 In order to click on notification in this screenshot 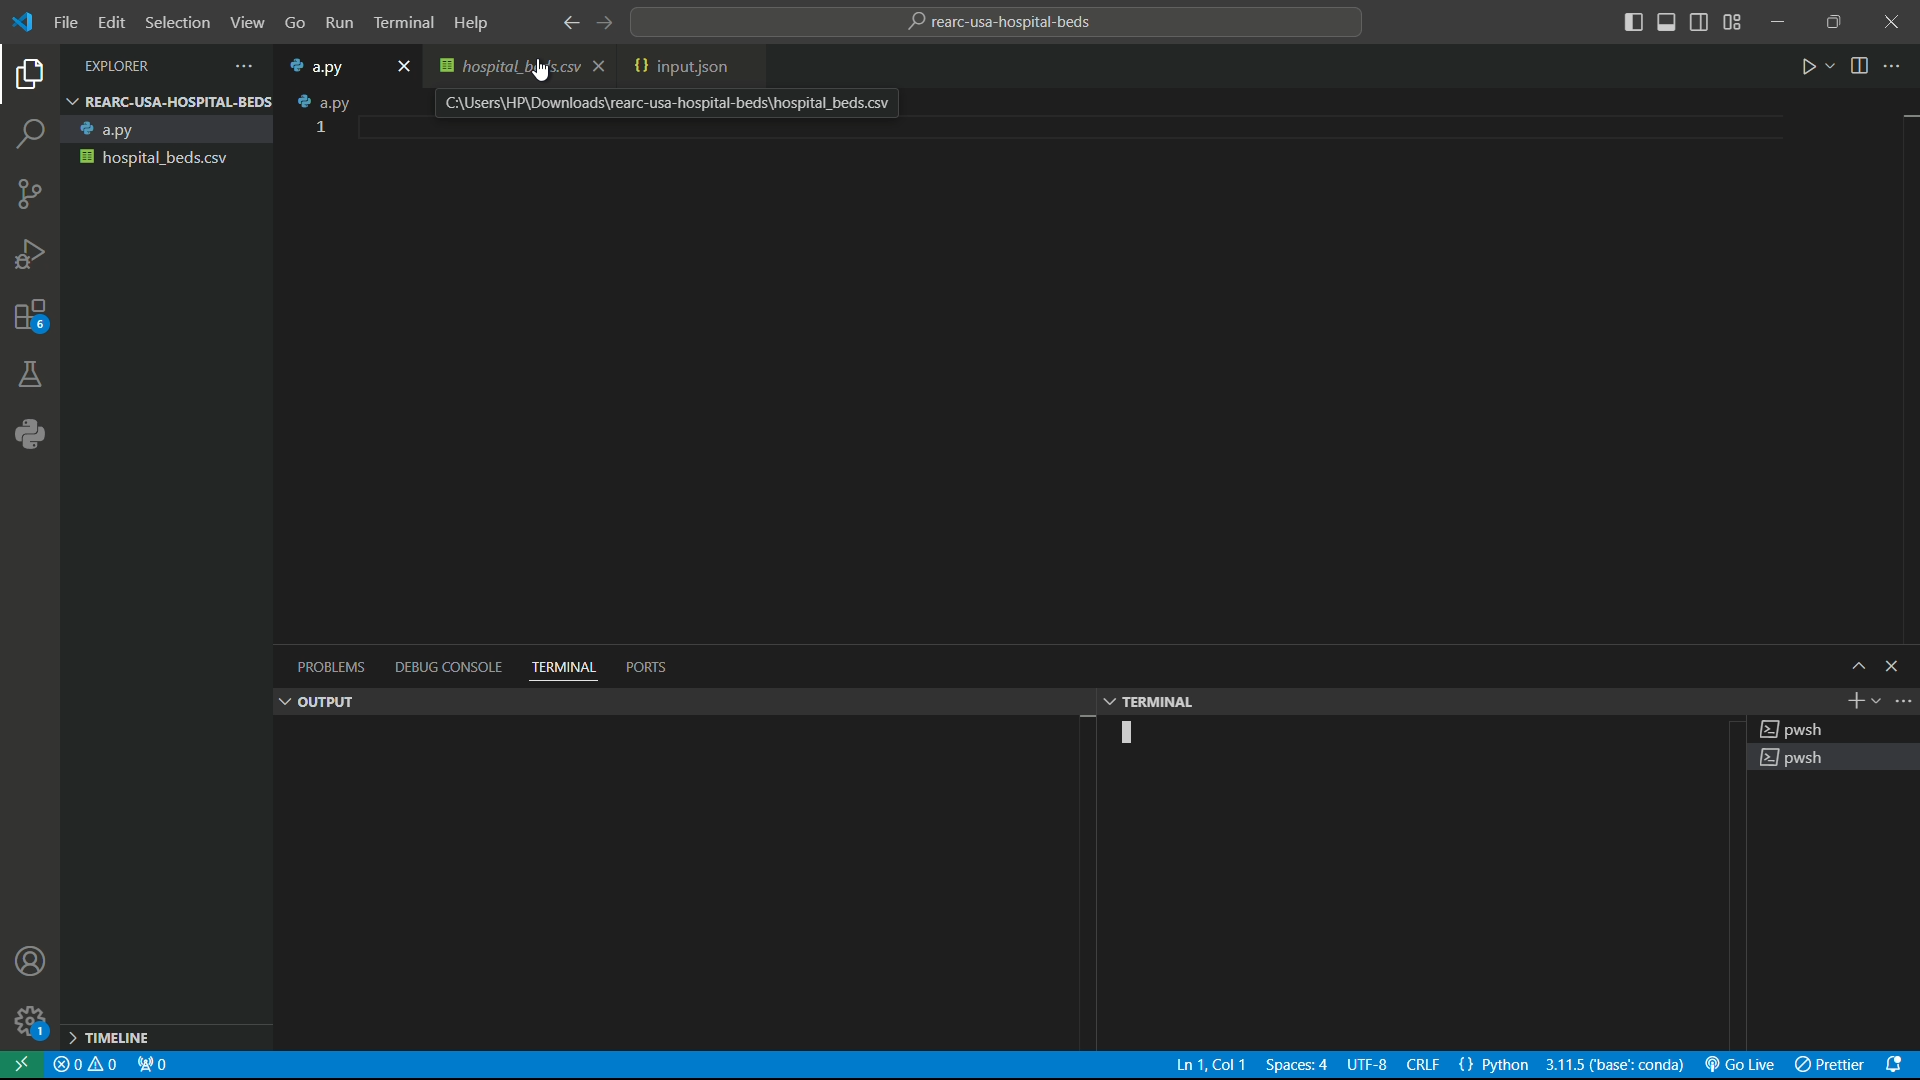, I will do `click(1901, 1068)`.